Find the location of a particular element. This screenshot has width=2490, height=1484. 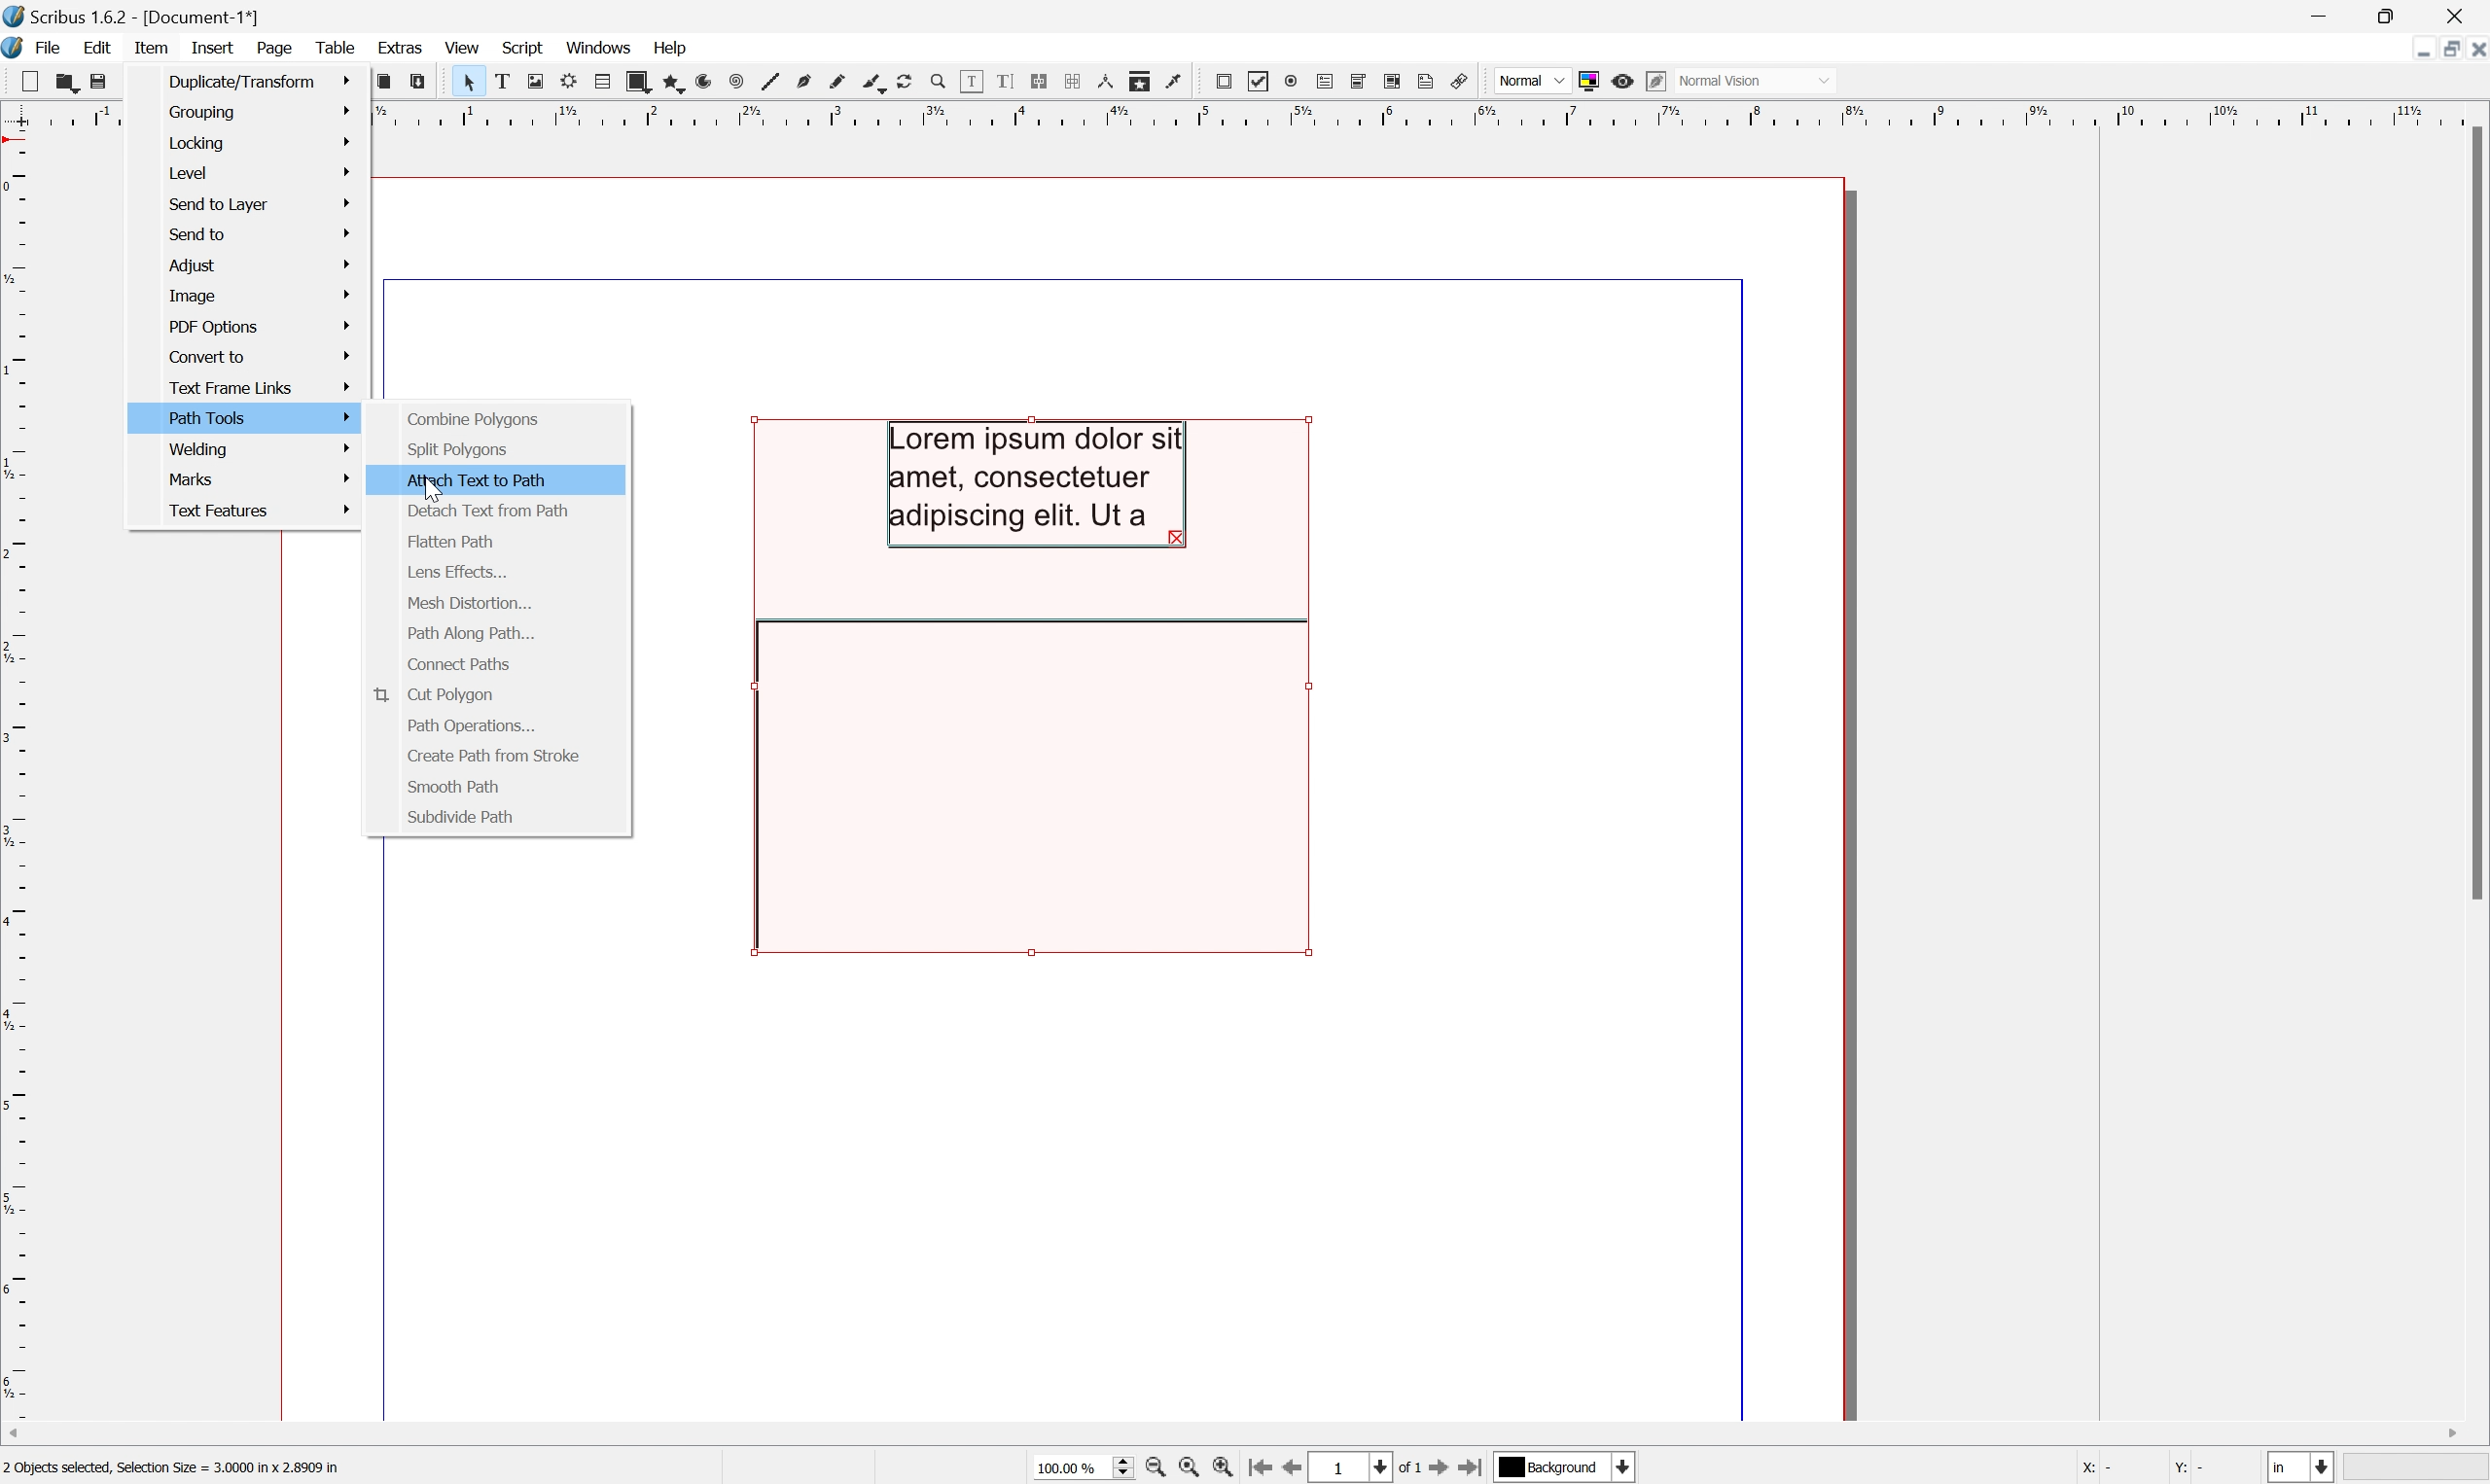

Text features is located at coordinates (261, 512).